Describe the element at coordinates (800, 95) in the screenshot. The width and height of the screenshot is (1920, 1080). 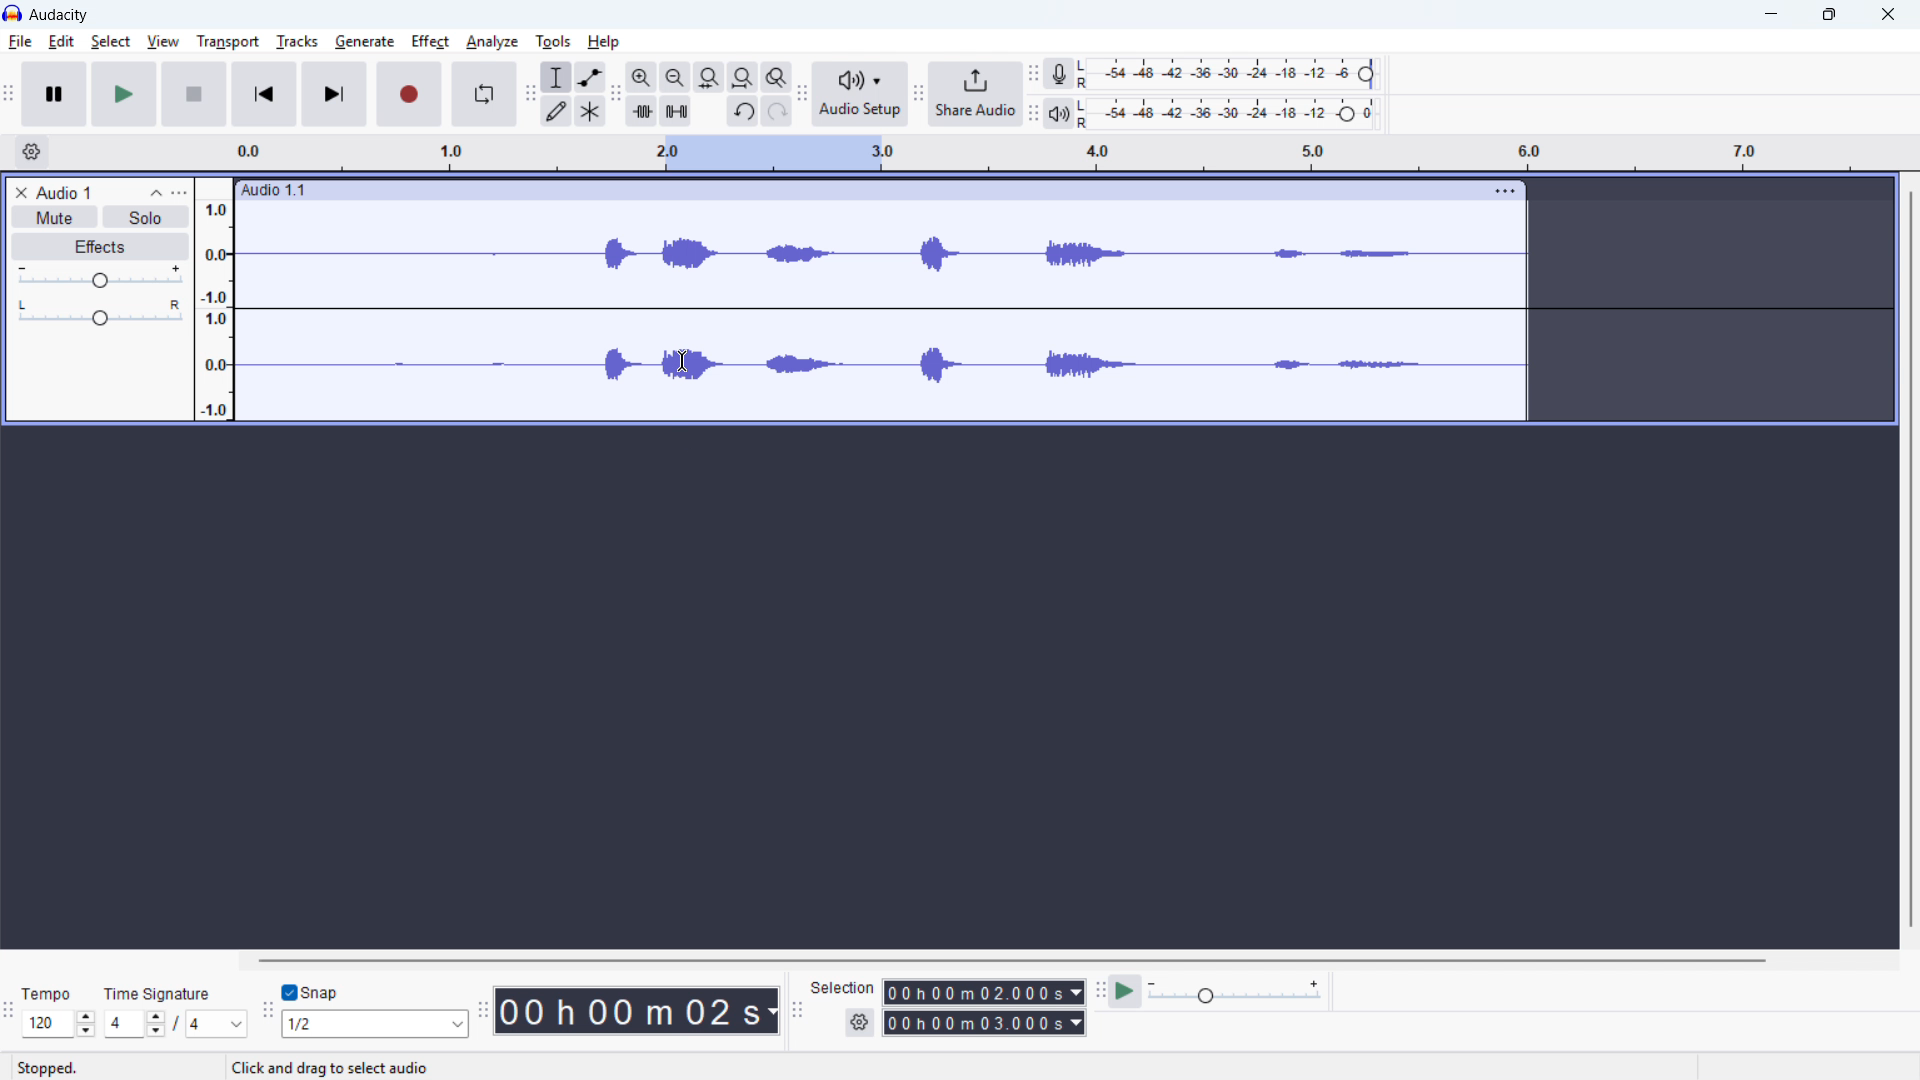
I see `Audio setup toolbar` at that location.